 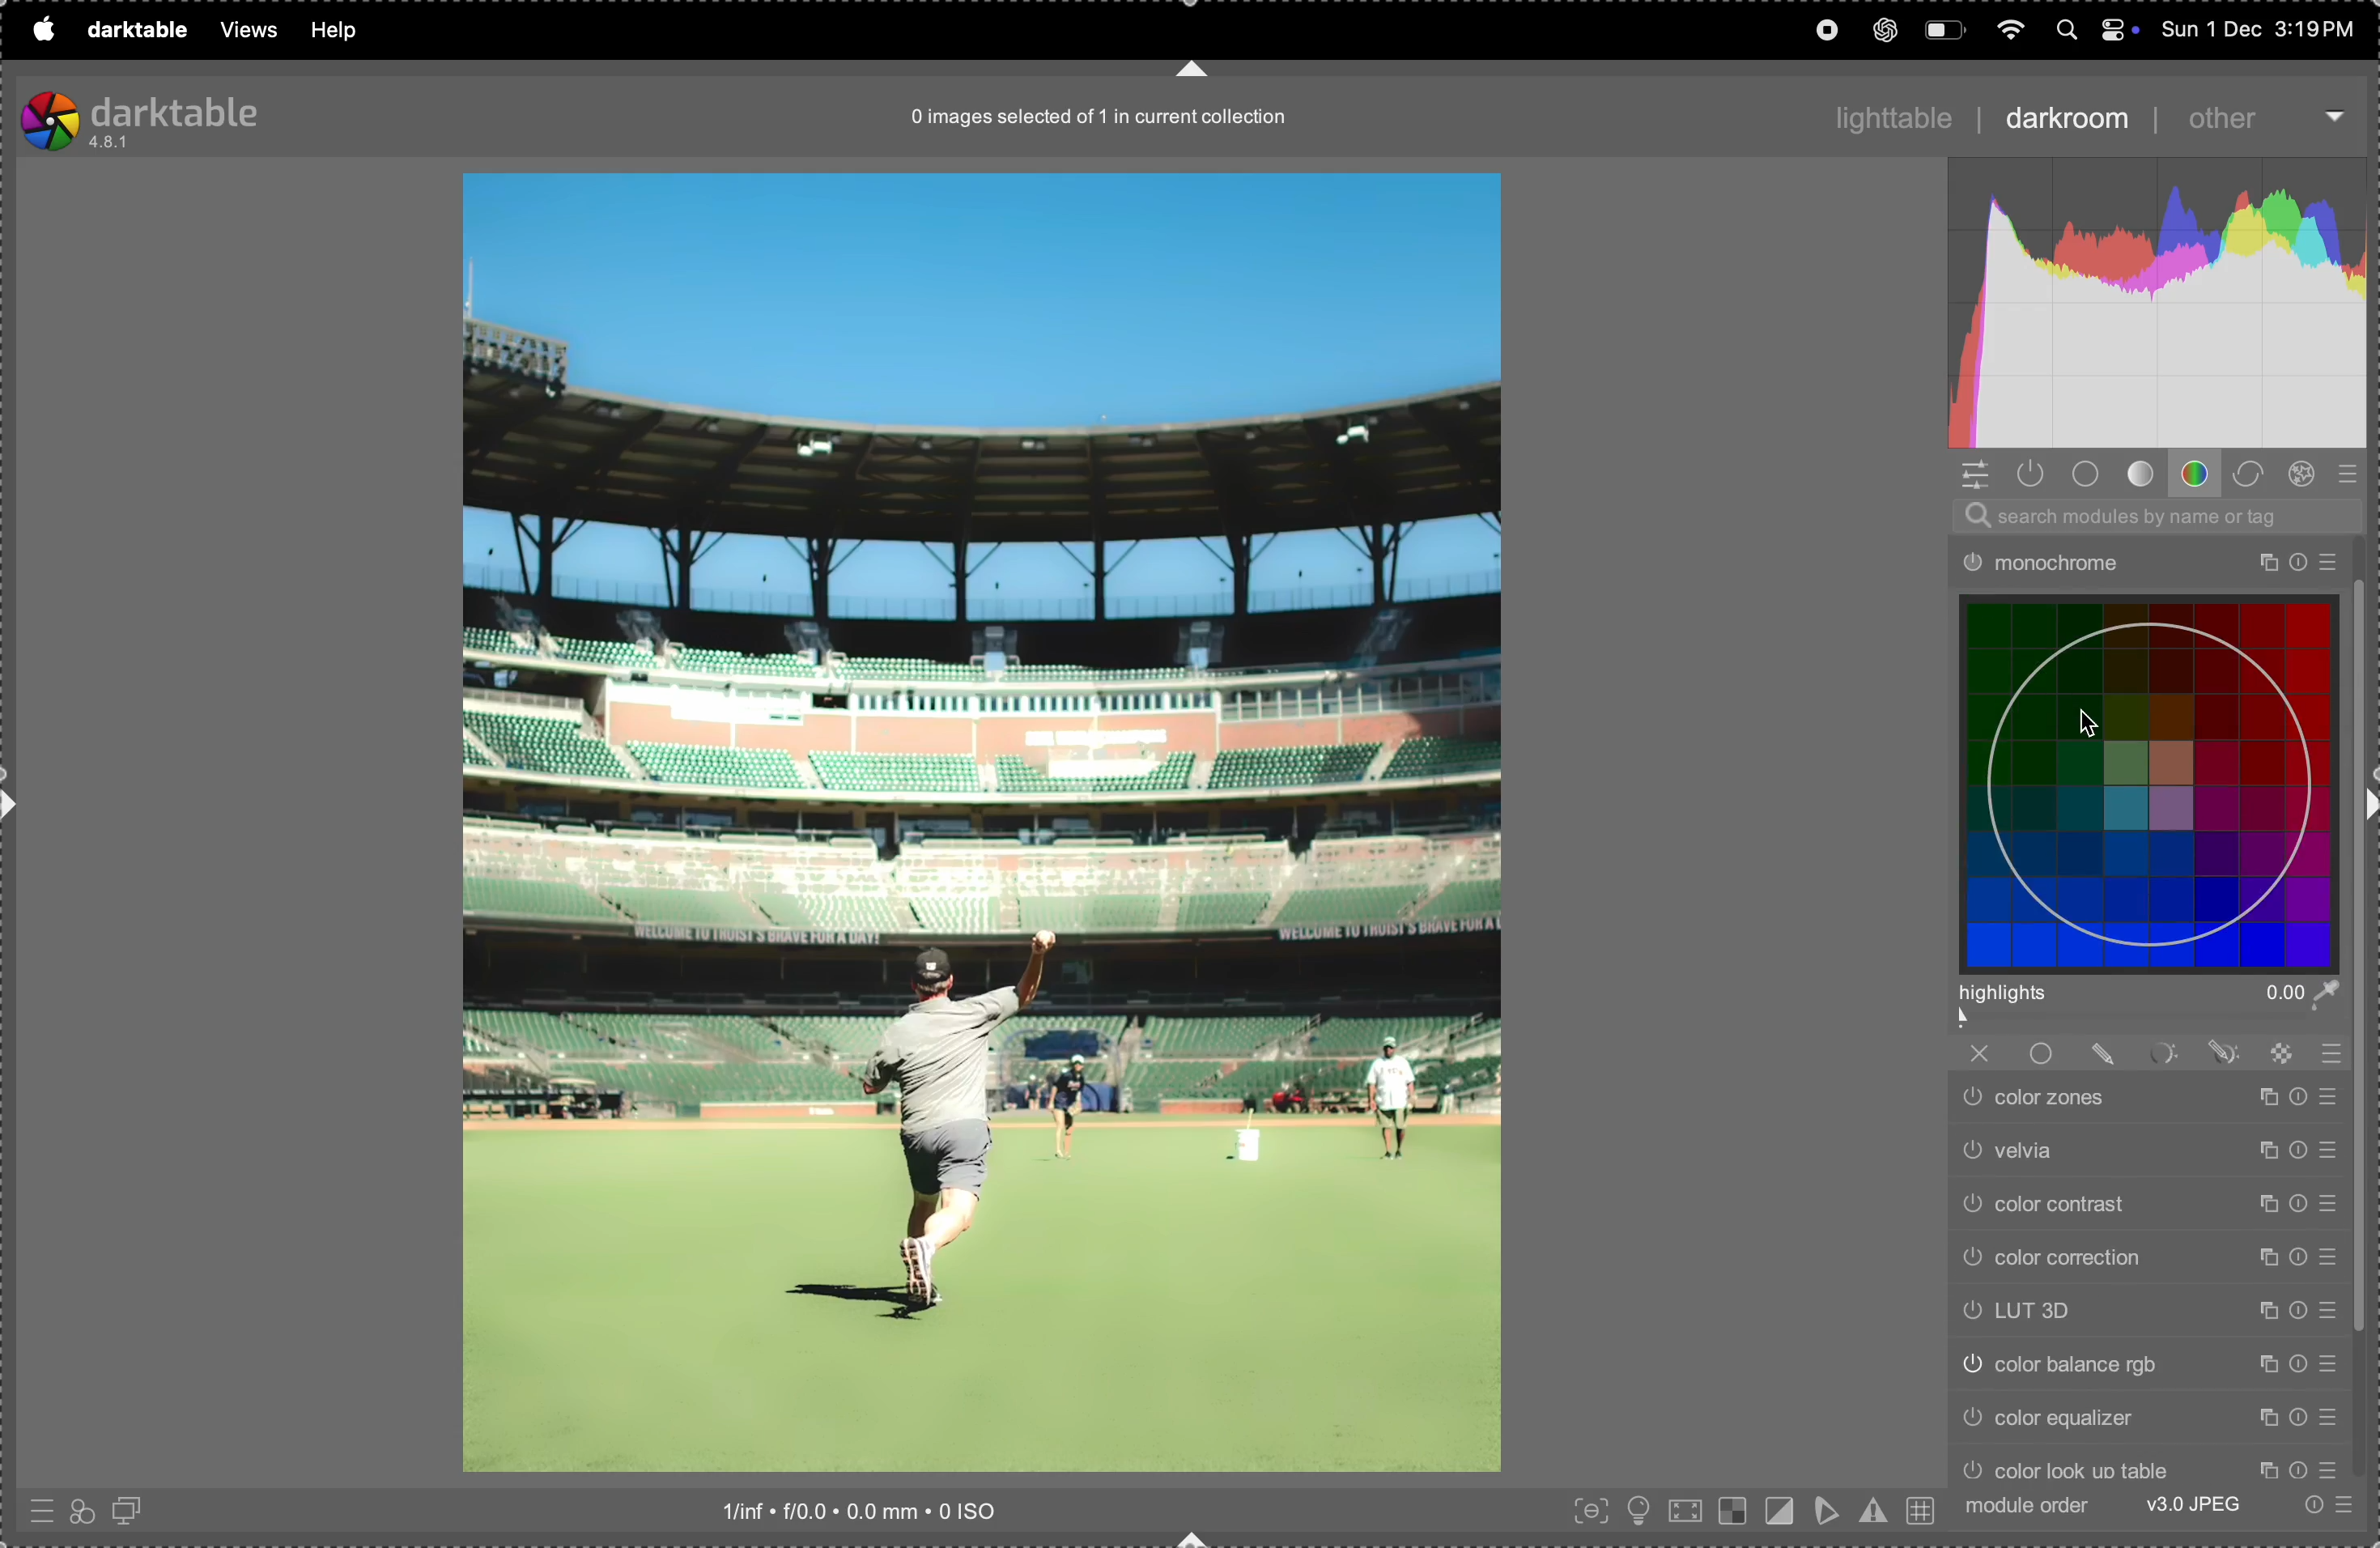 What do you see at coordinates (2145, 1207) in the screenshot?
I see `color contrast` at bounding box center [2145, 1207].